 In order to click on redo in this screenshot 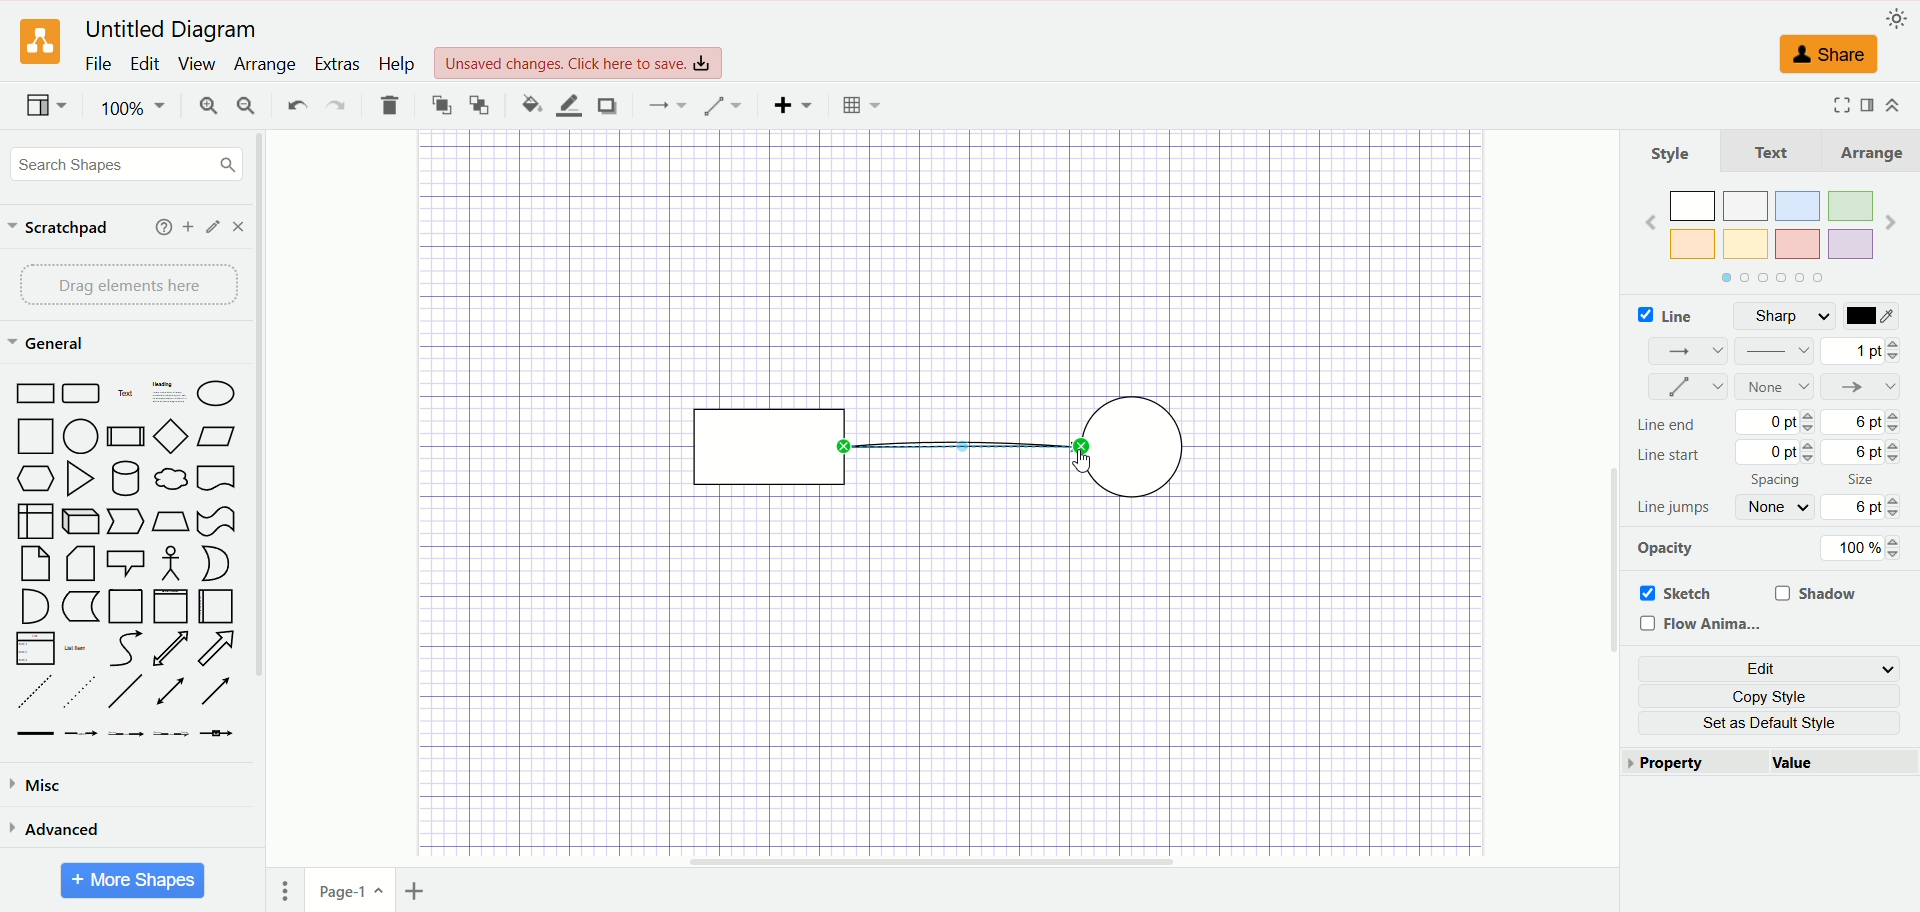, I will do `click(335, 105)`.